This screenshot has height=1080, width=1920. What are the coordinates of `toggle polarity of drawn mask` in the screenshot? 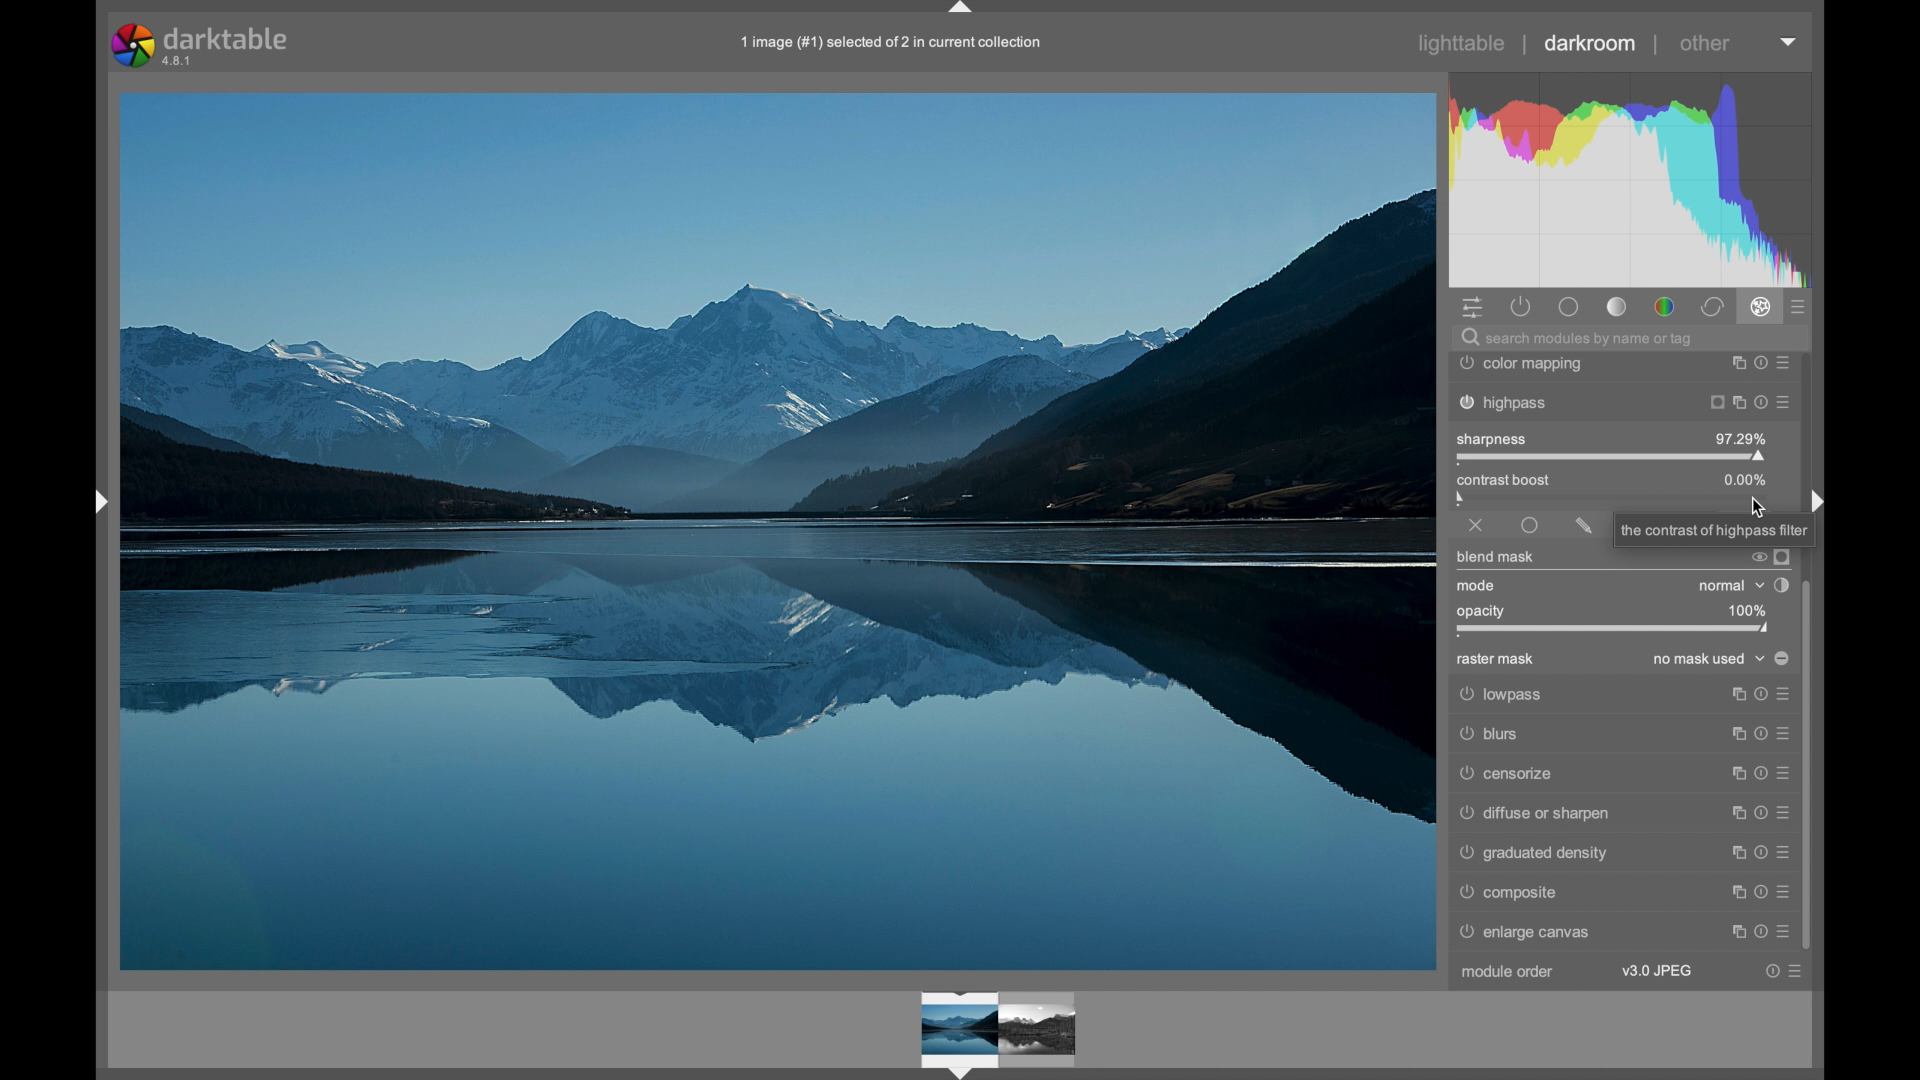 It's located at (1782, 658).